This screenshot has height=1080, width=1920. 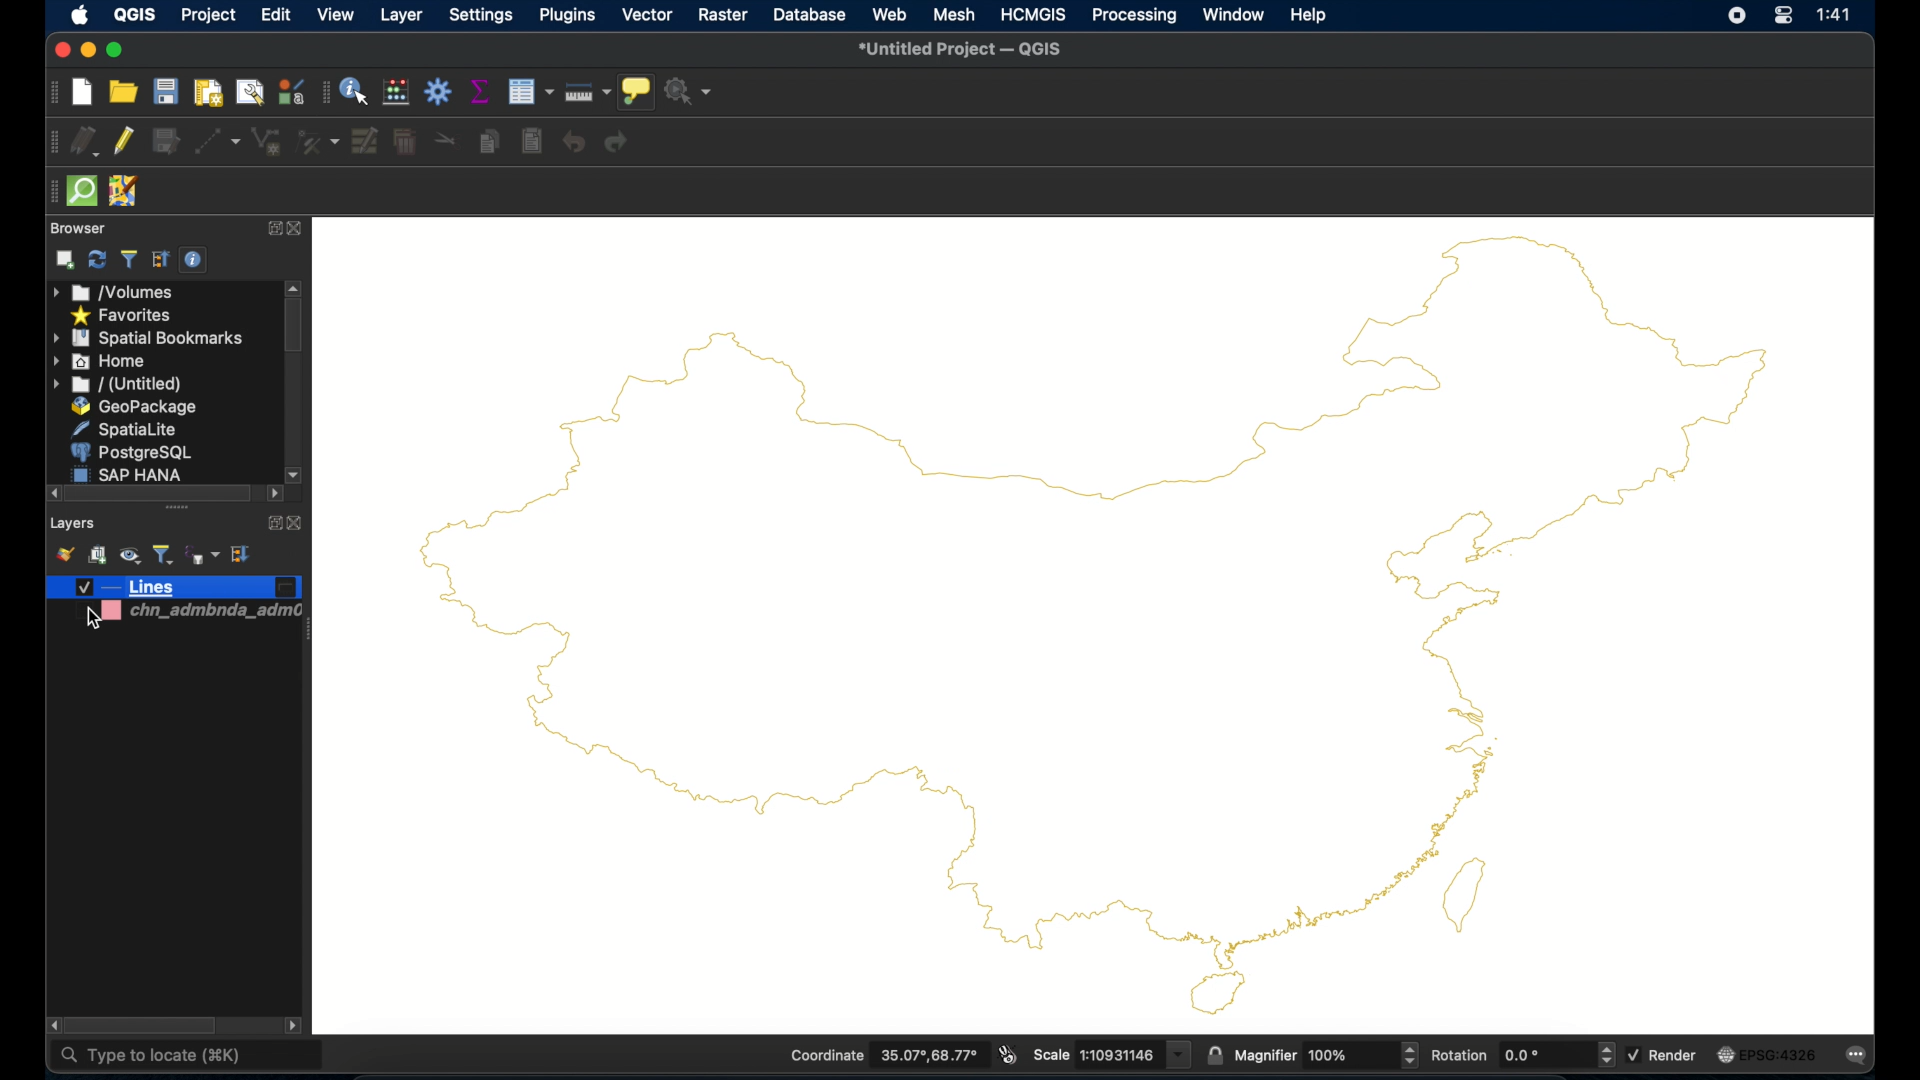 What do you see at coordinates (90, 51) in the screenshot?
I see `minimize` at bounding box center [90, 51].